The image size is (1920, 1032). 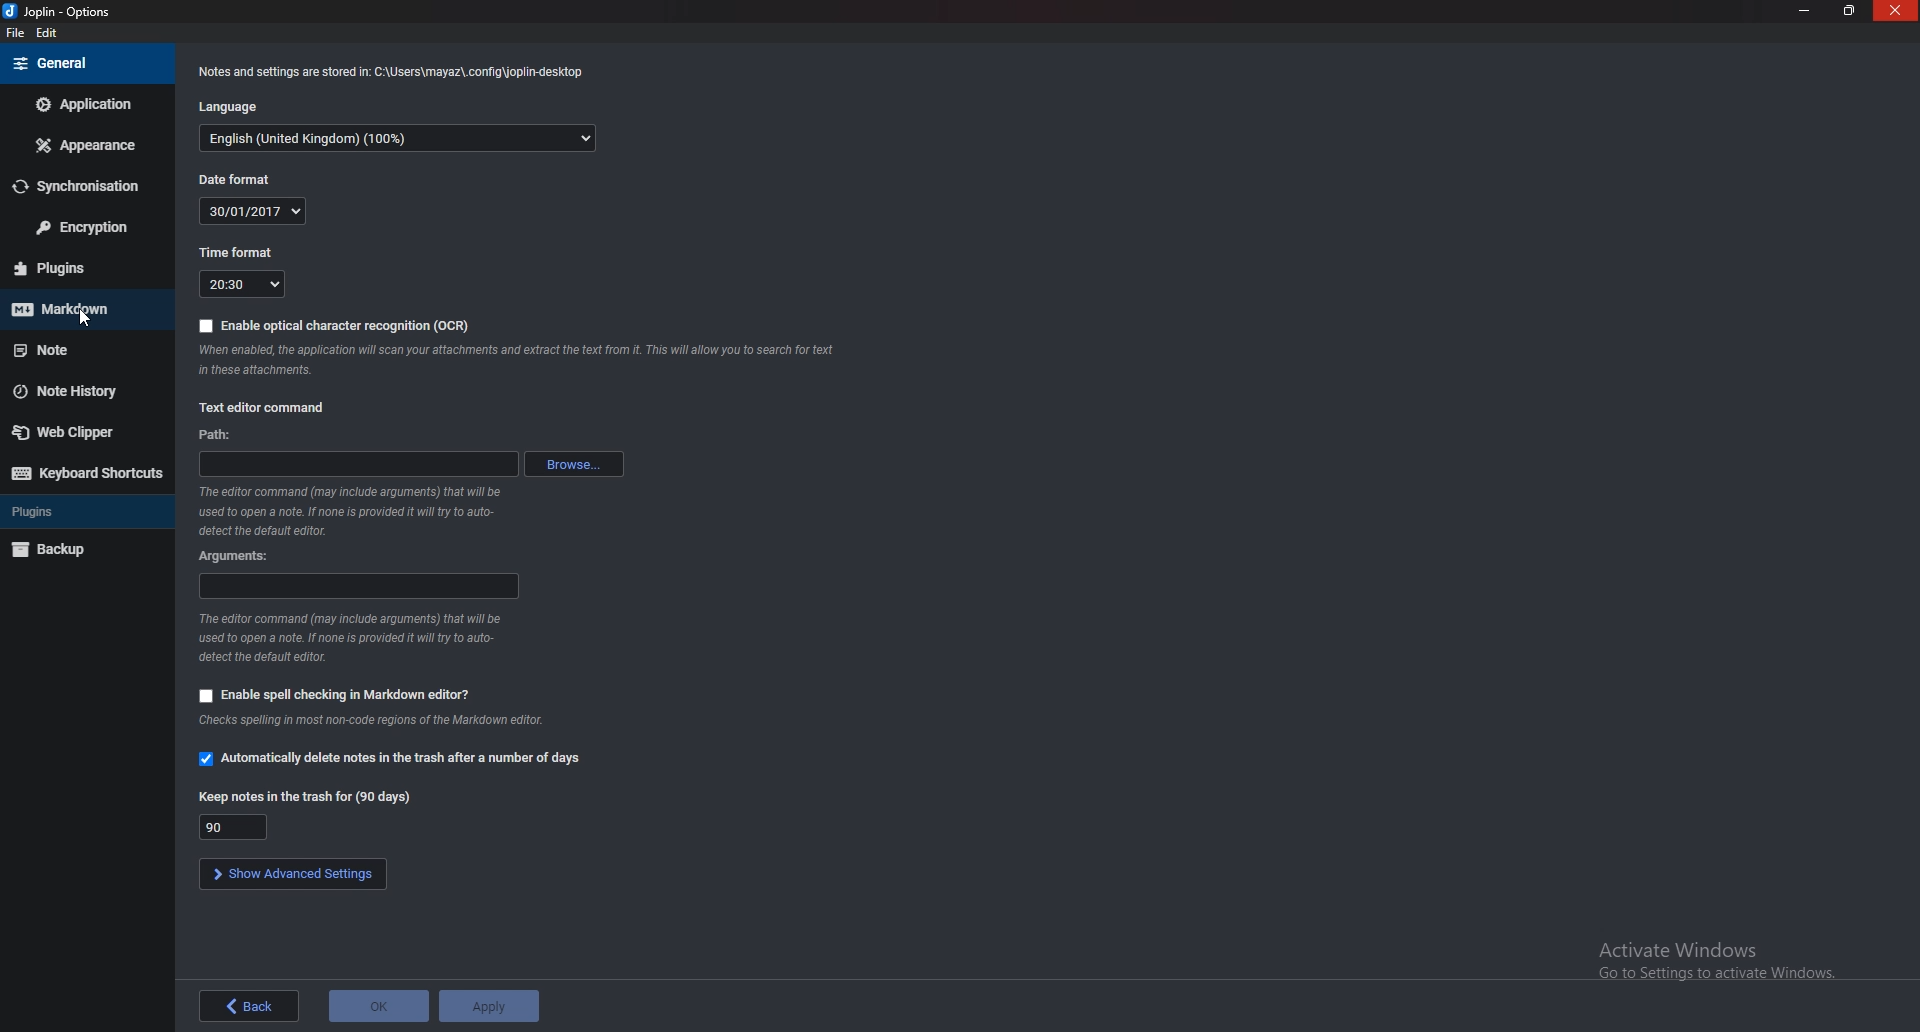 What do you see at coordinates (349, 639) in the screenshot?
I see `Info` at bounding box center [349, 639].